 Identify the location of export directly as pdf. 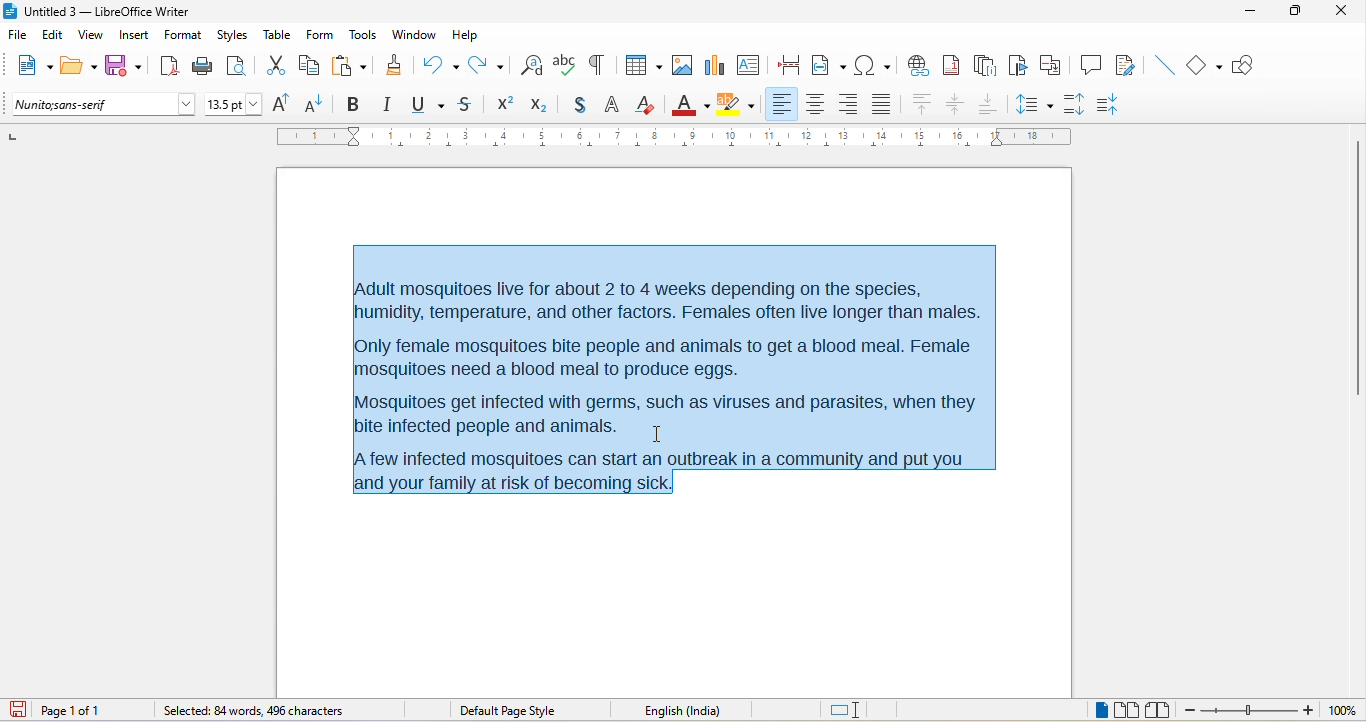
(168, 65).